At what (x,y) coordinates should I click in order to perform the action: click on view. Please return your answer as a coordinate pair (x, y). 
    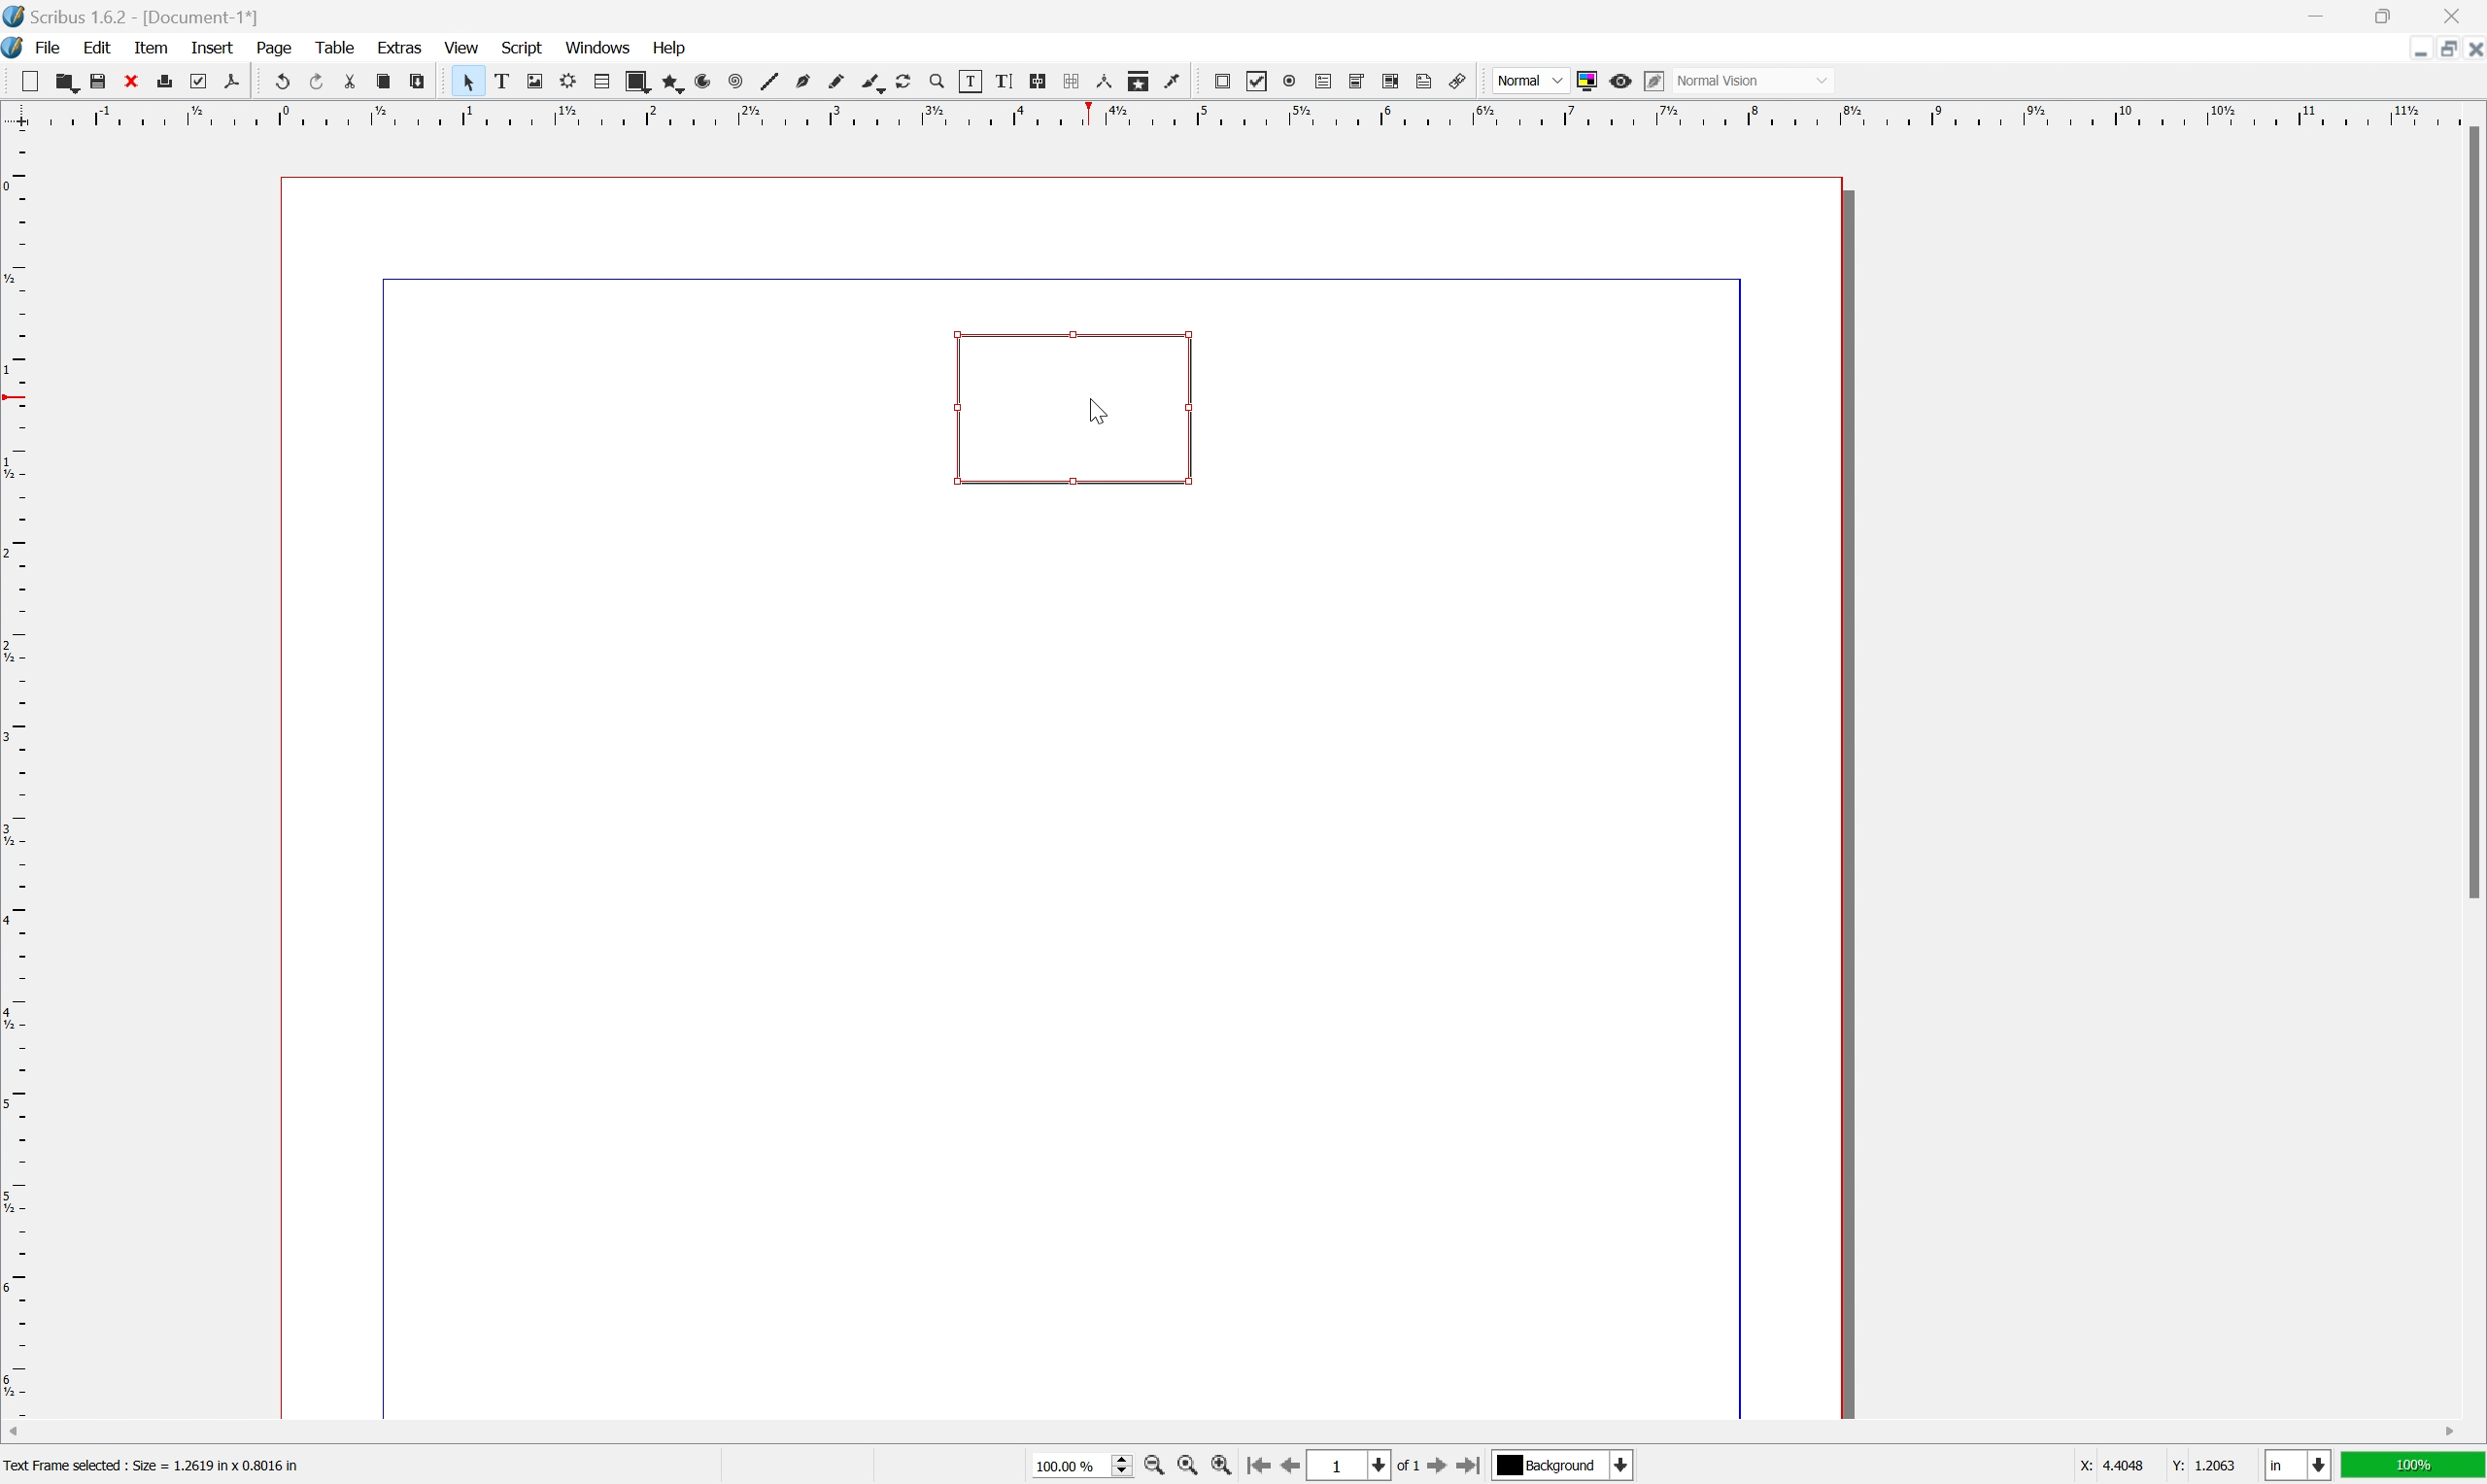
    Looking at the image, I should click on (463, 46).